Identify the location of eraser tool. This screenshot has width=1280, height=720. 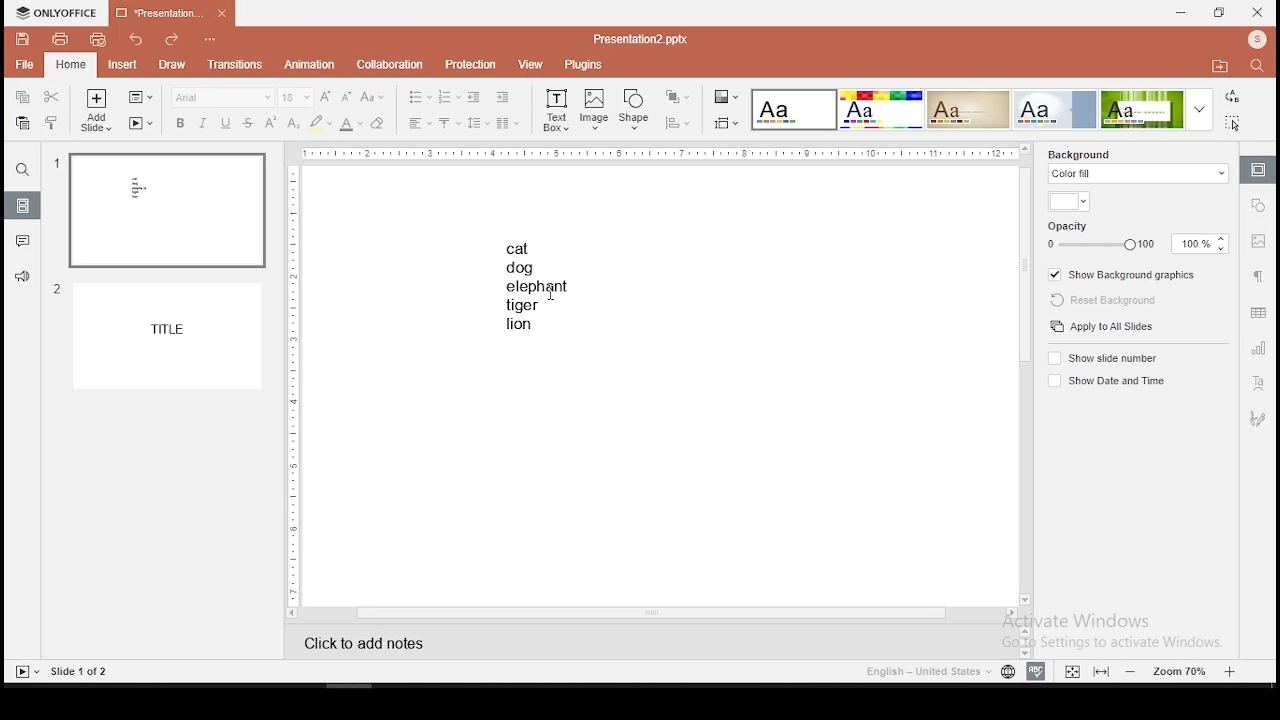
(378, 125).